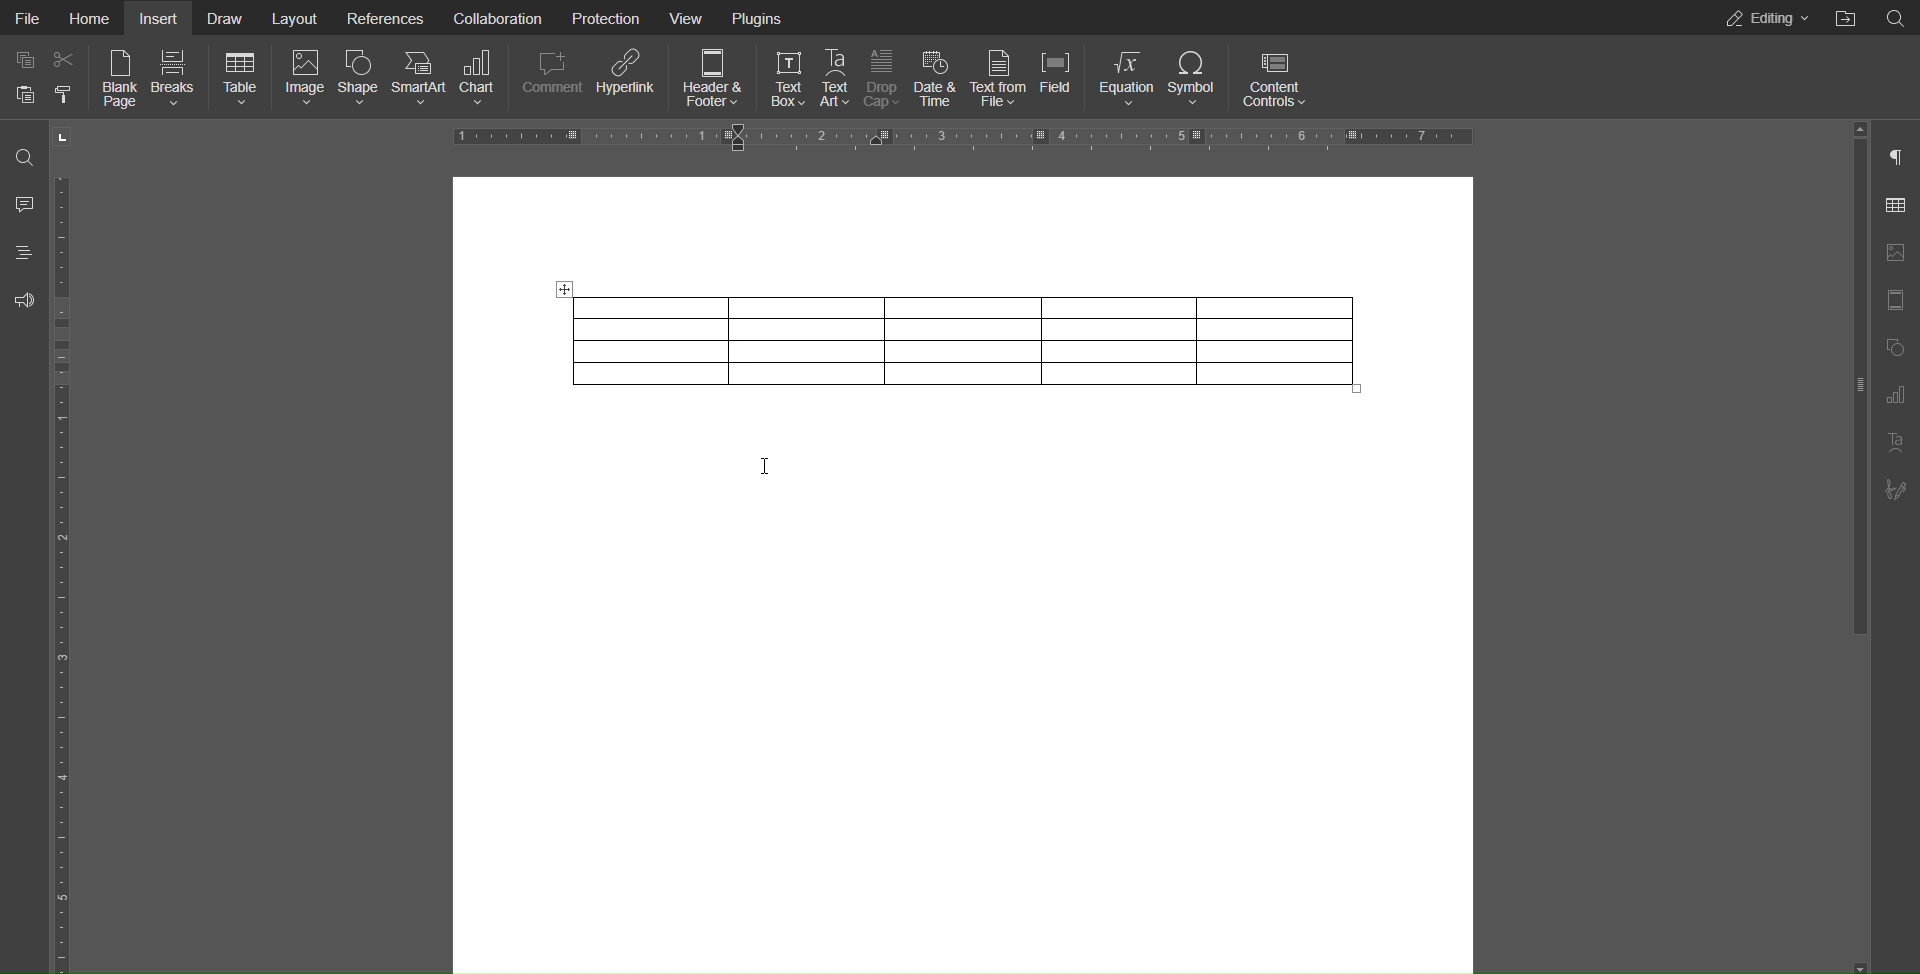 This screenshot has width=1920, height=974. I want to click on Insert, so click(159, 17).